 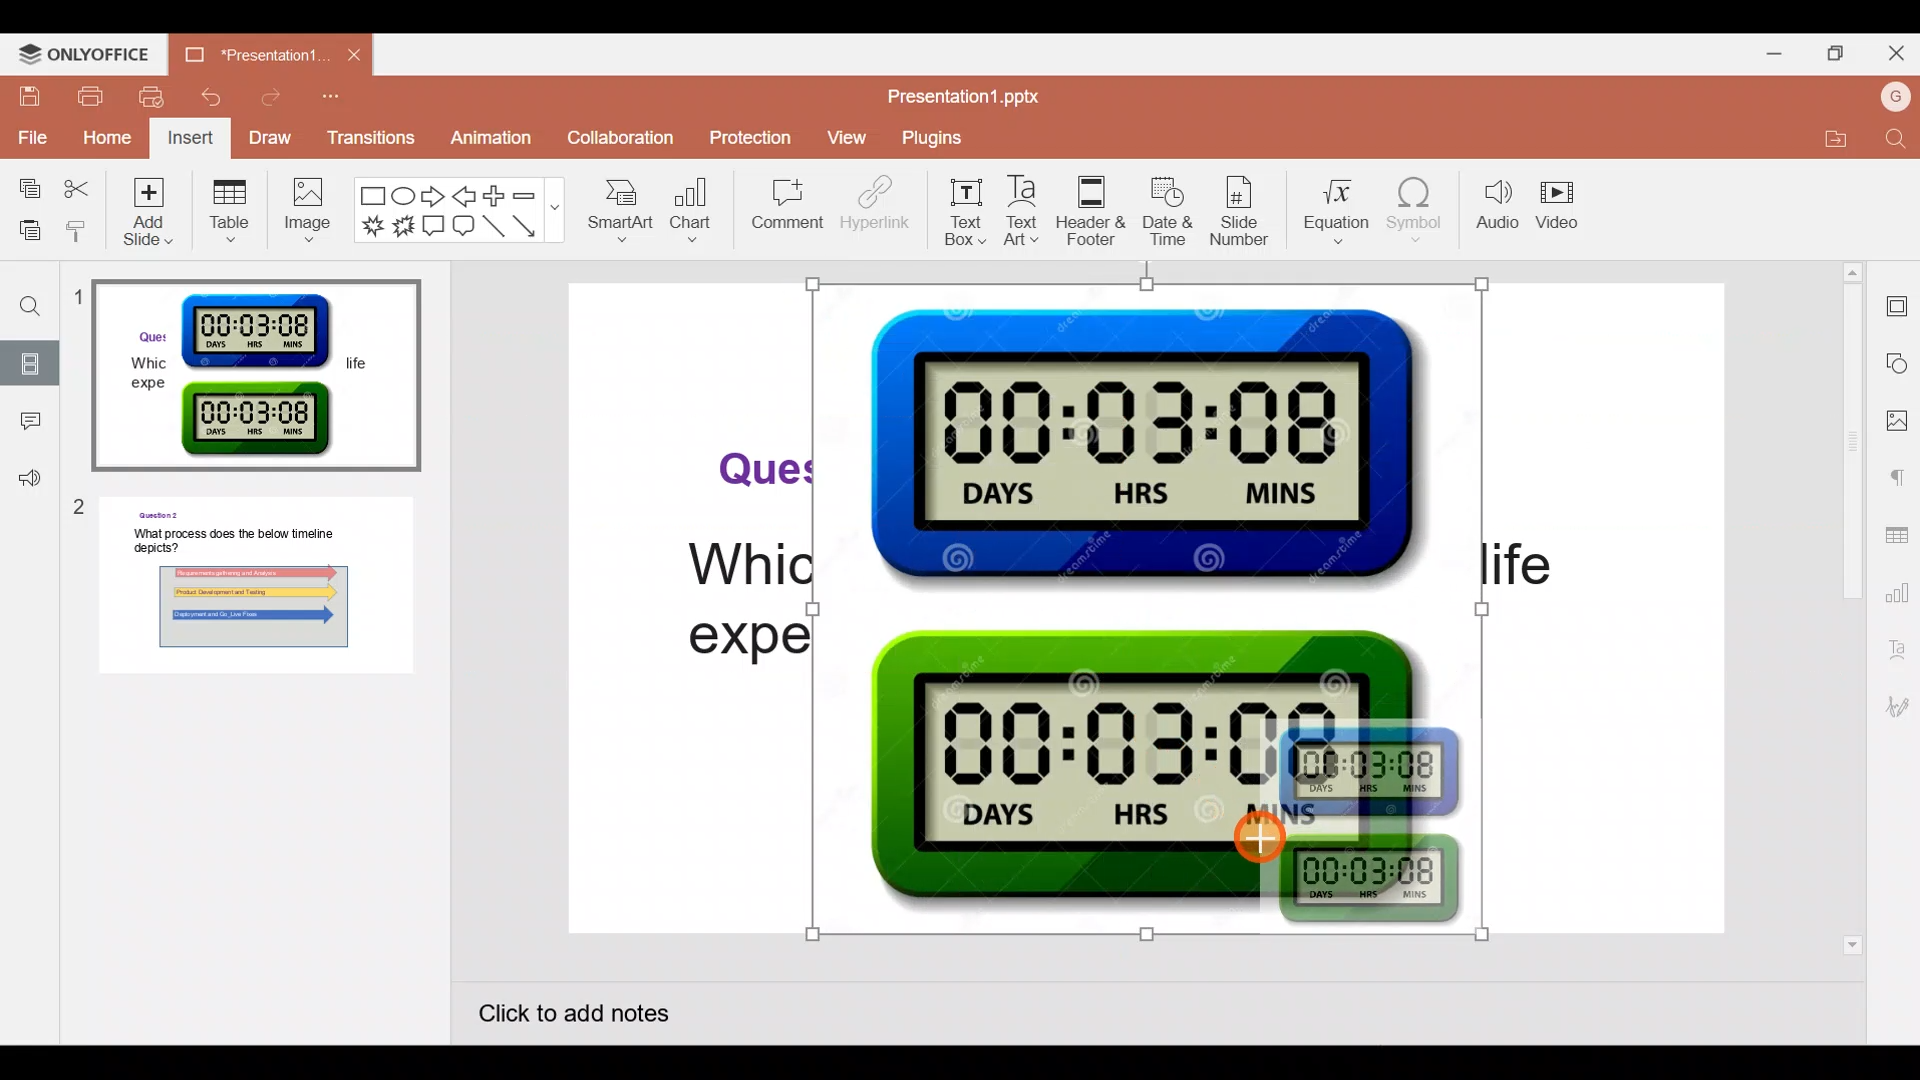 What do you see at coordinates (252, 595) in the screenshot?
I see `Slide 2 preview` at bounding box center [252, 595].